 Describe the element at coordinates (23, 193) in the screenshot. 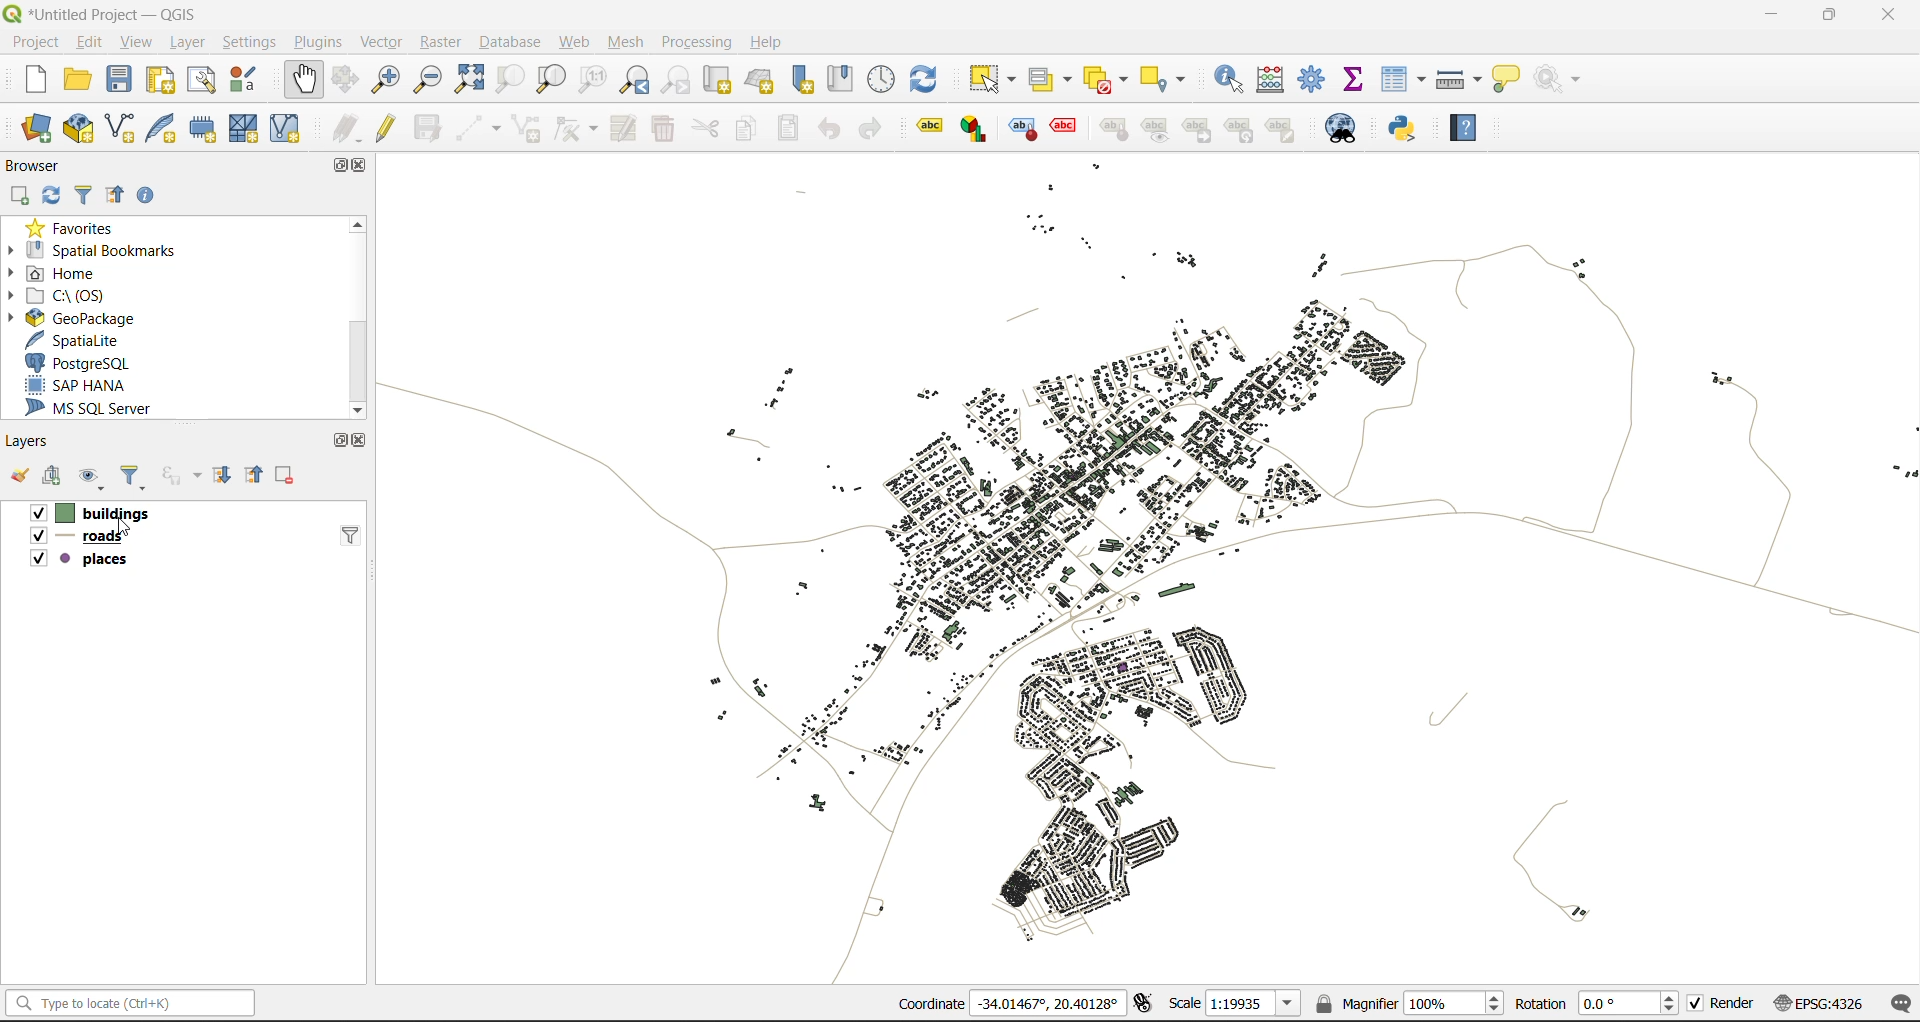

I see `add` at that location.